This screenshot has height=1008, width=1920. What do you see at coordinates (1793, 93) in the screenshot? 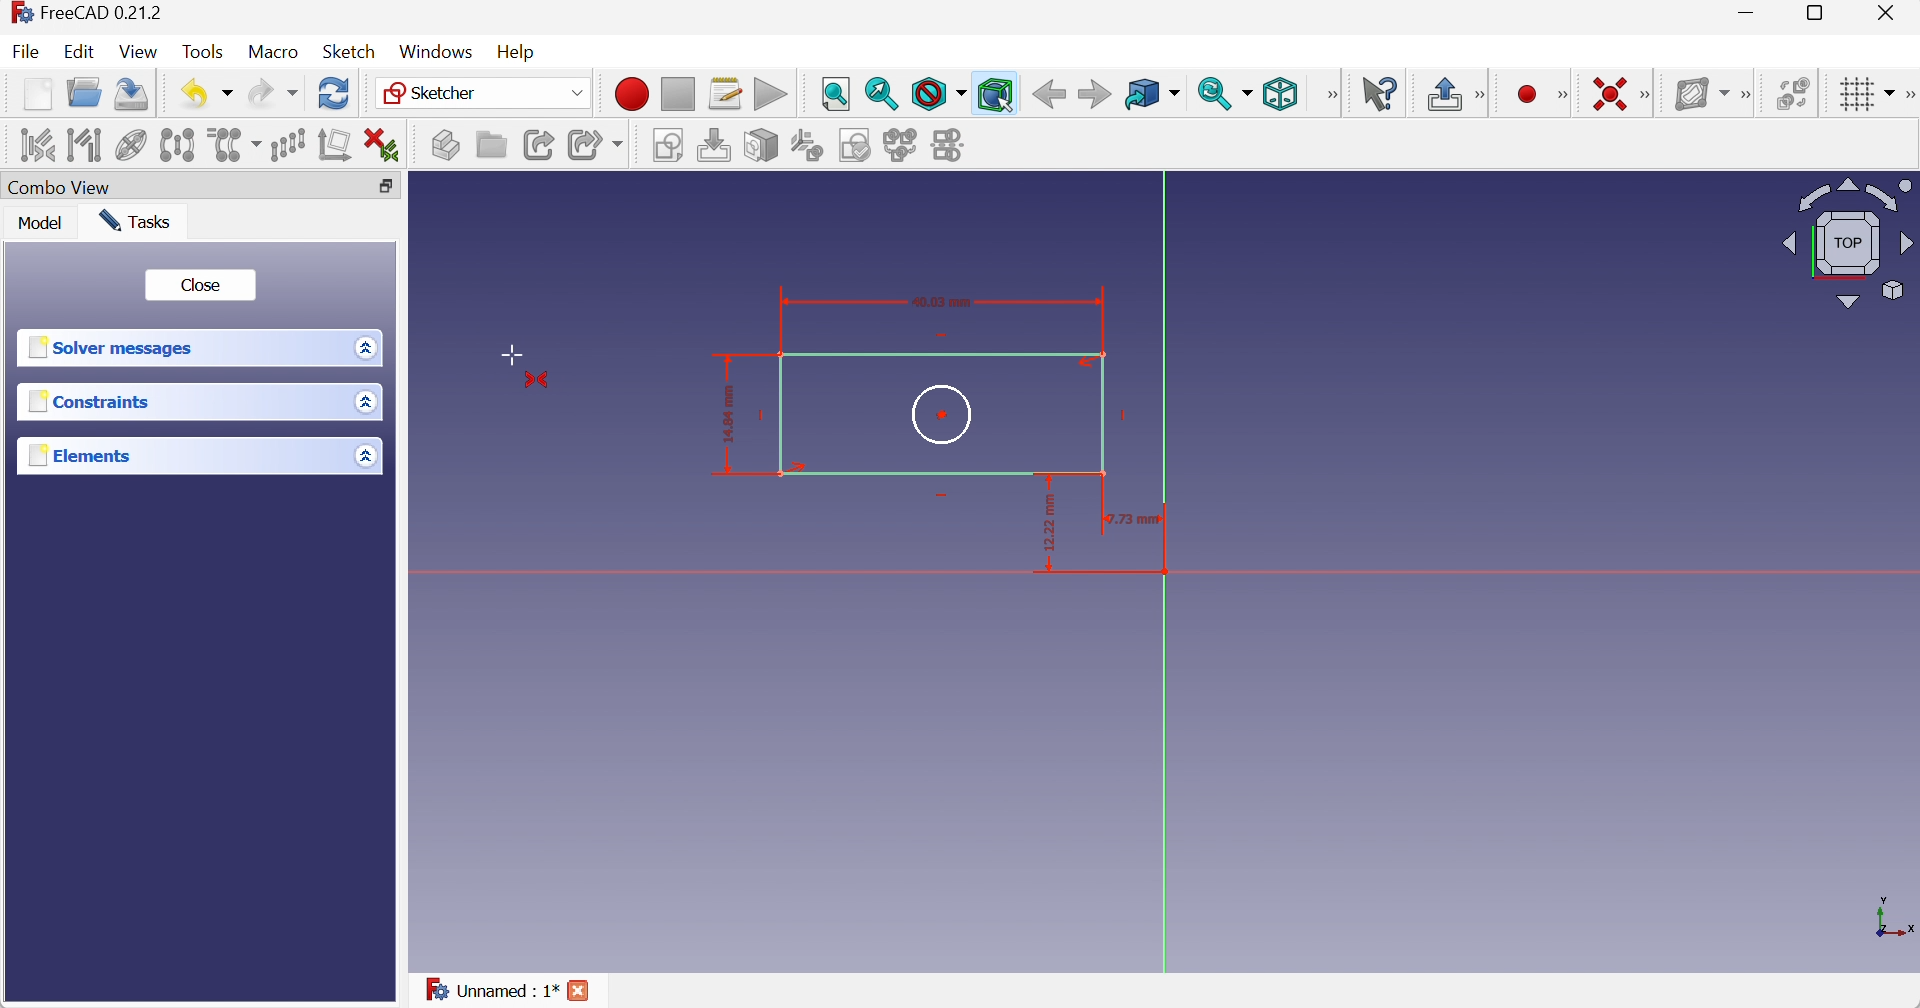
I see `Switch virtual space` at bounding box center [1793, 93].